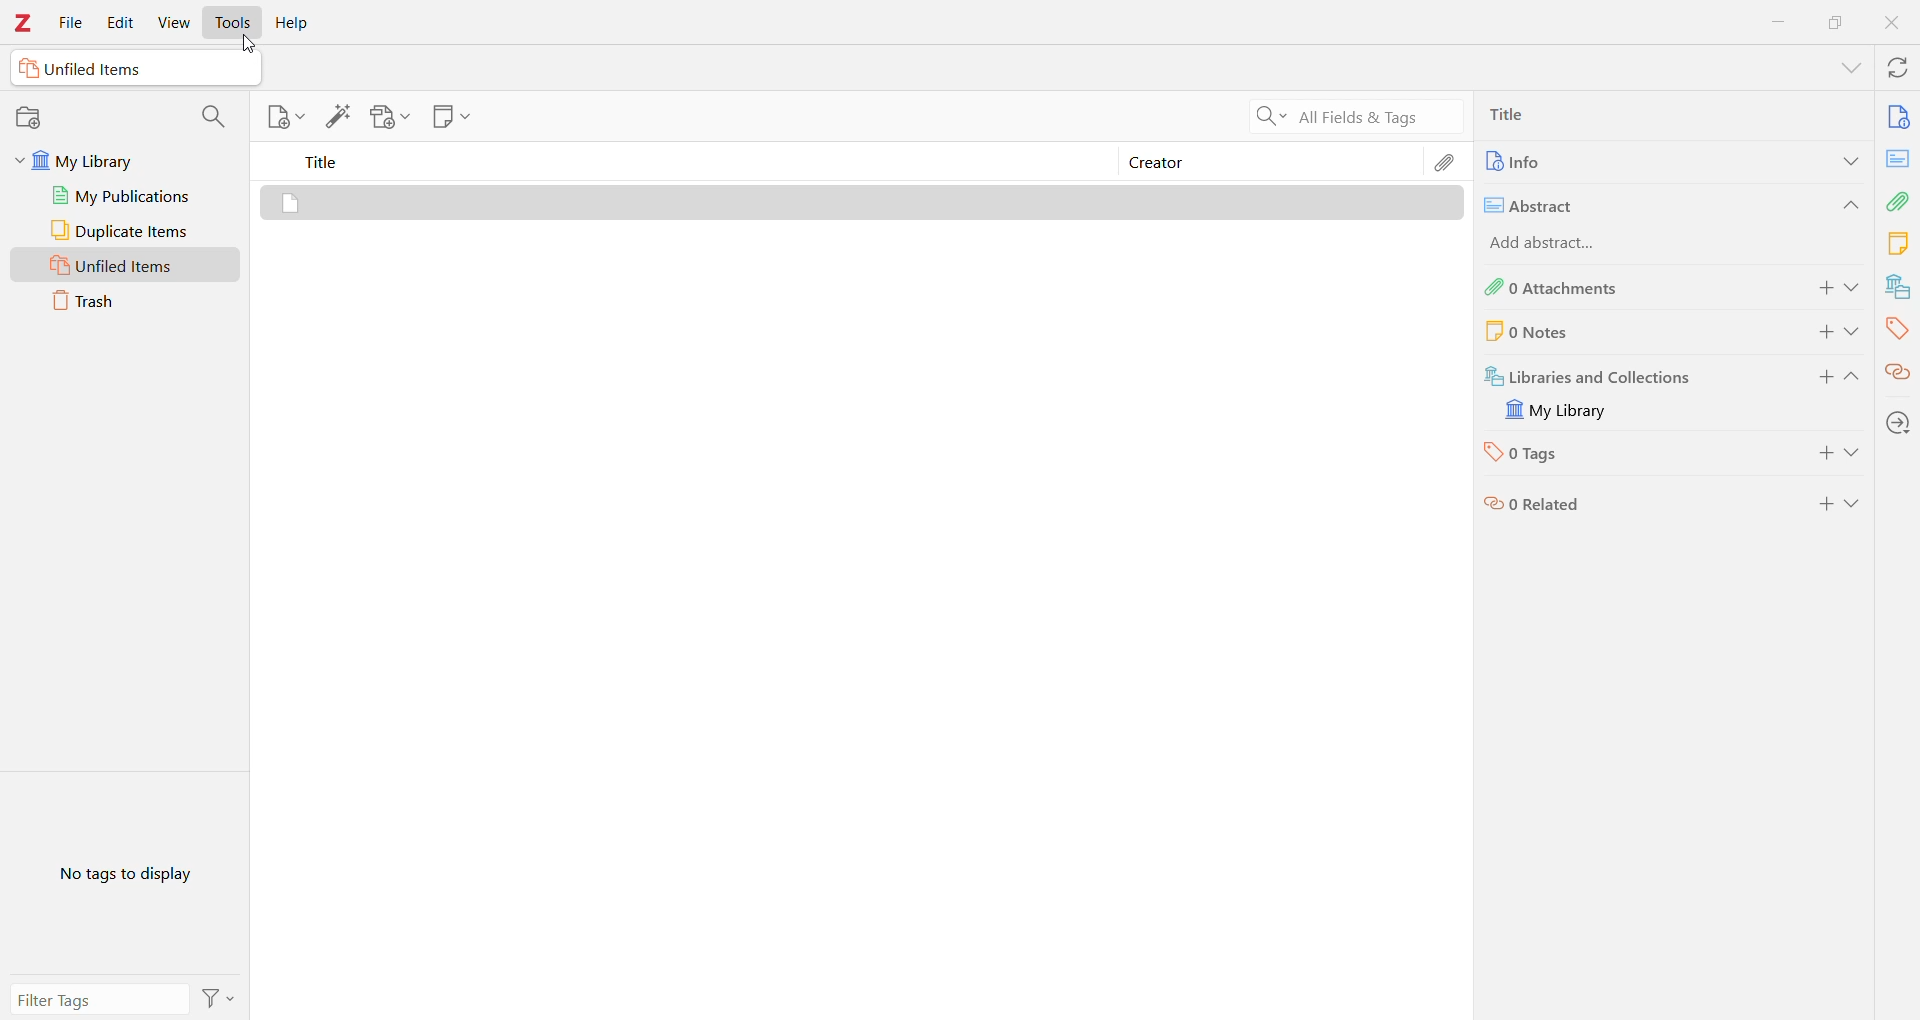 The image size is (1920, 1020). Describe the element at coordinates (137, 68) in the screenshot. I see `Unfiled Items` at that location.